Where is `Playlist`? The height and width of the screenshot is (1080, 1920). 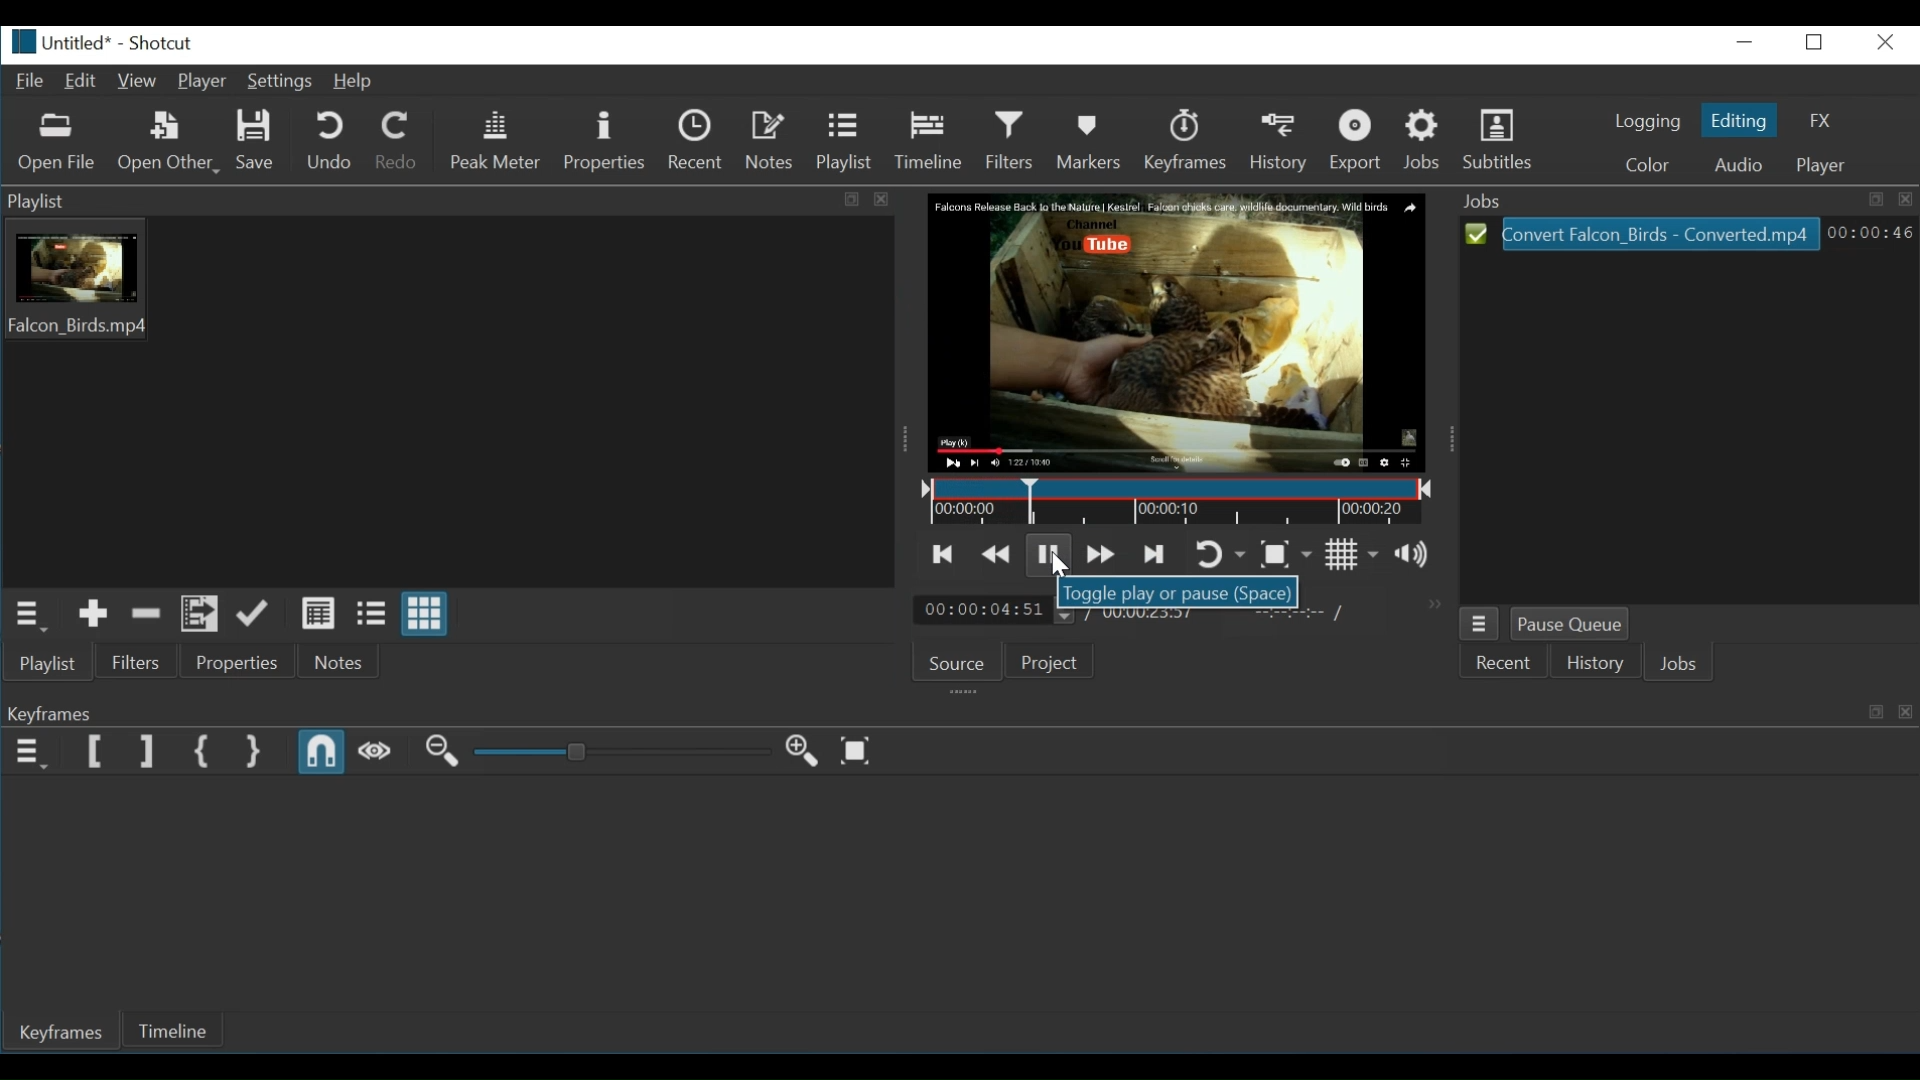
Playlist is located at coordinates (844, 140).